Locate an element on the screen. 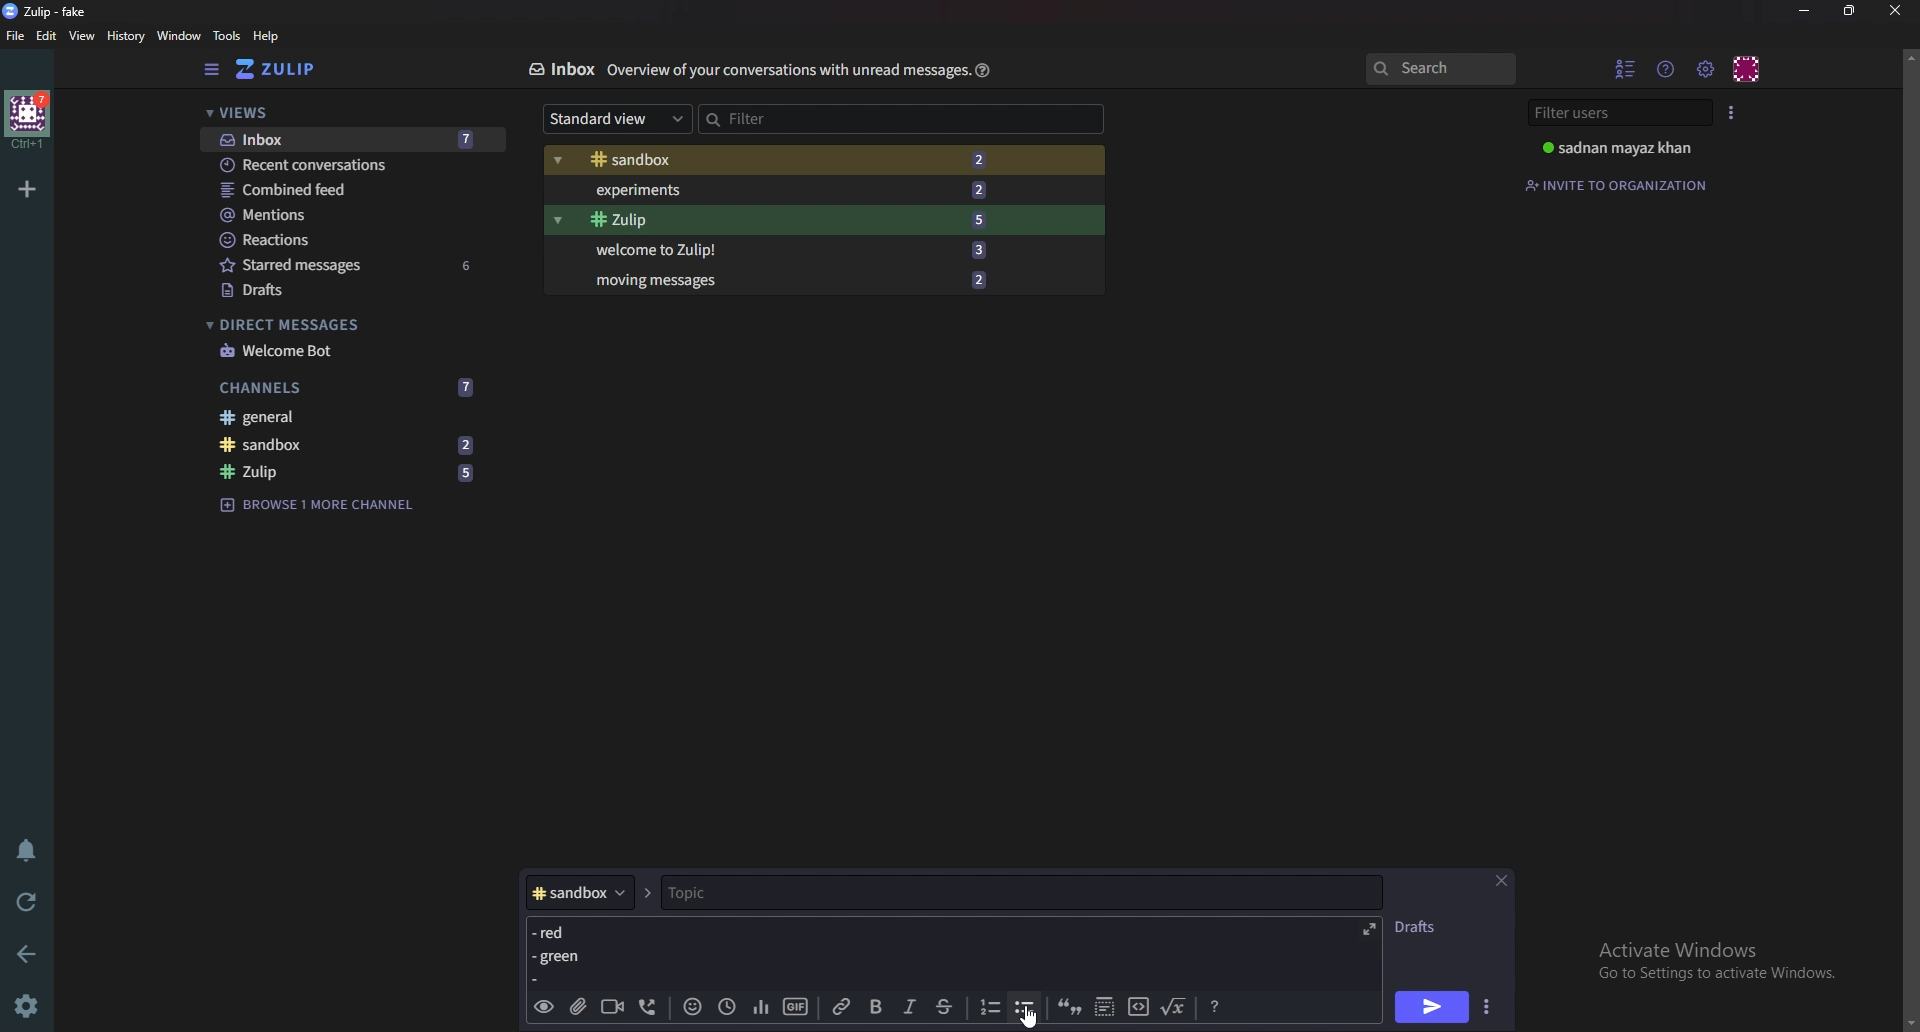  File is located at coordinates (16, 35).